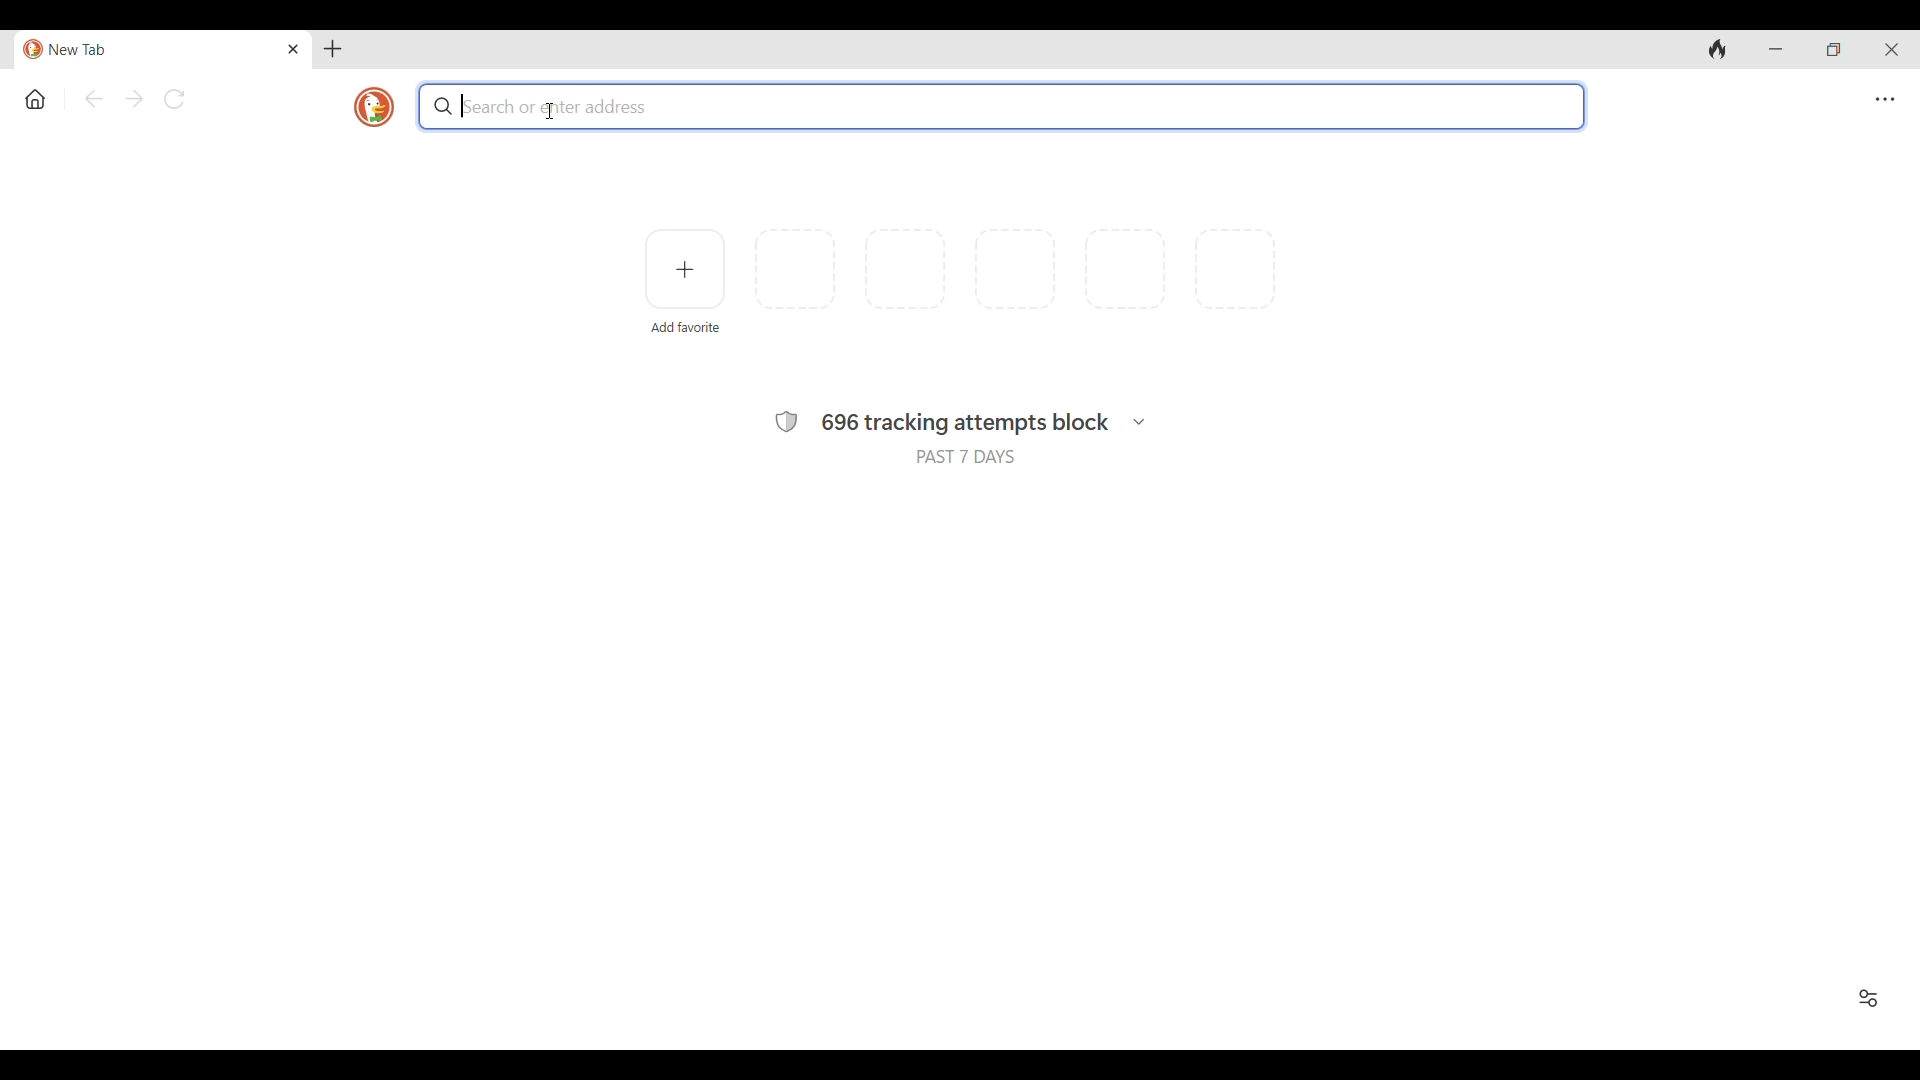  I want to click on Add new tab, so click(333, 49).